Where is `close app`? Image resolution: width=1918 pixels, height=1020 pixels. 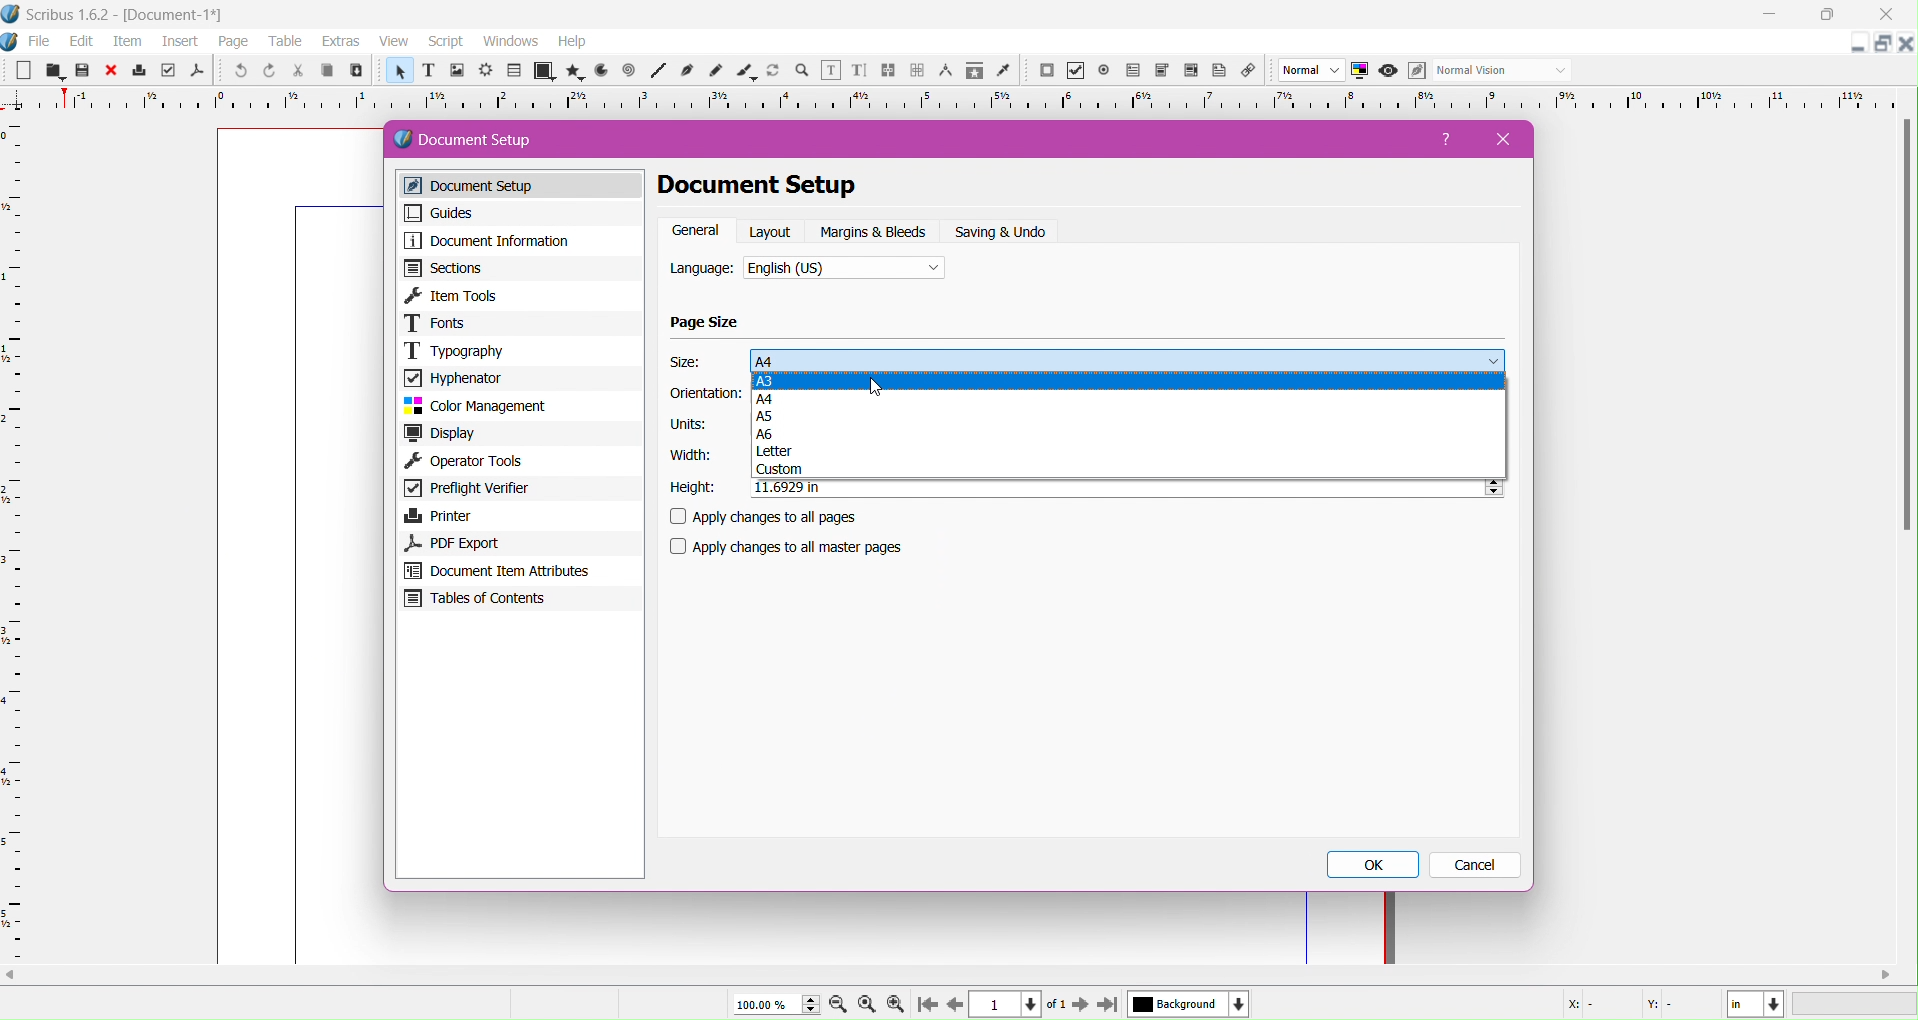
close app is located at coordinates (1892, 13).